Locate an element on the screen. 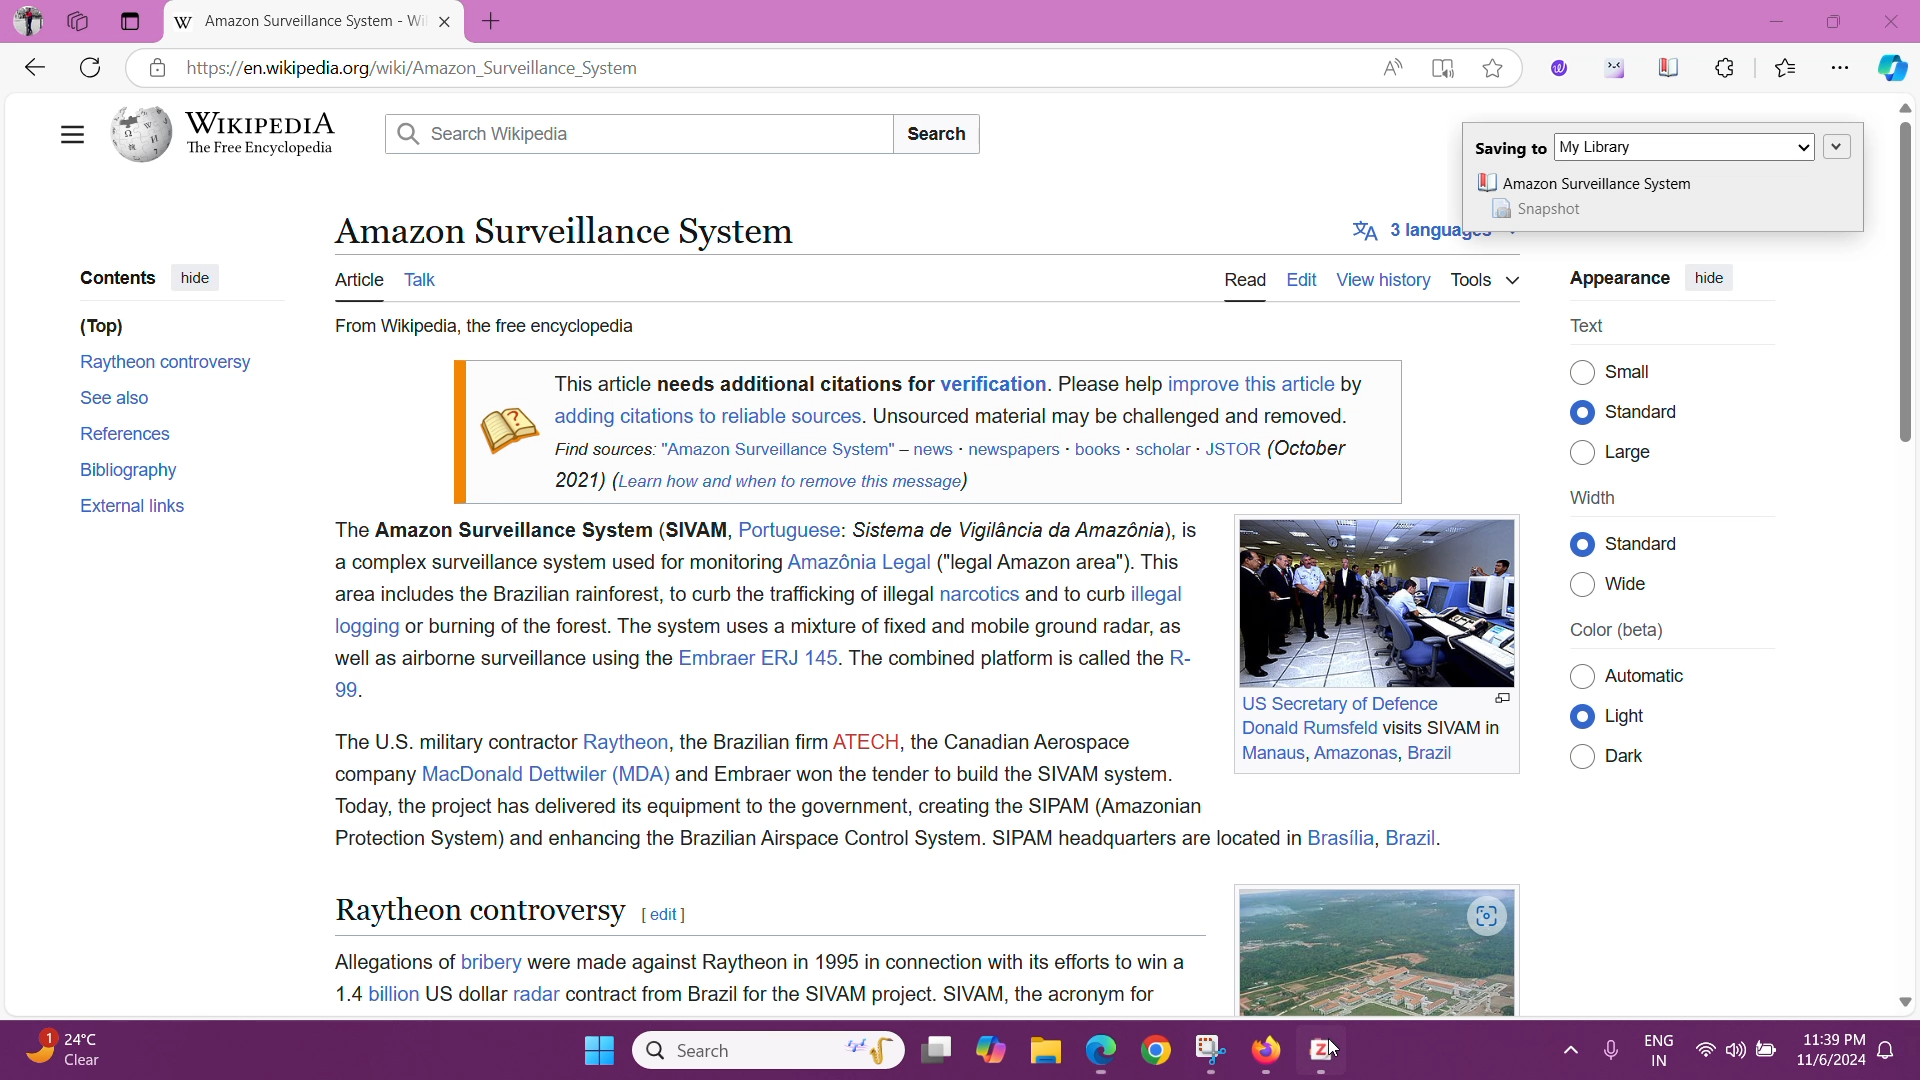  Unselected is located at coordinates (1582, 755).